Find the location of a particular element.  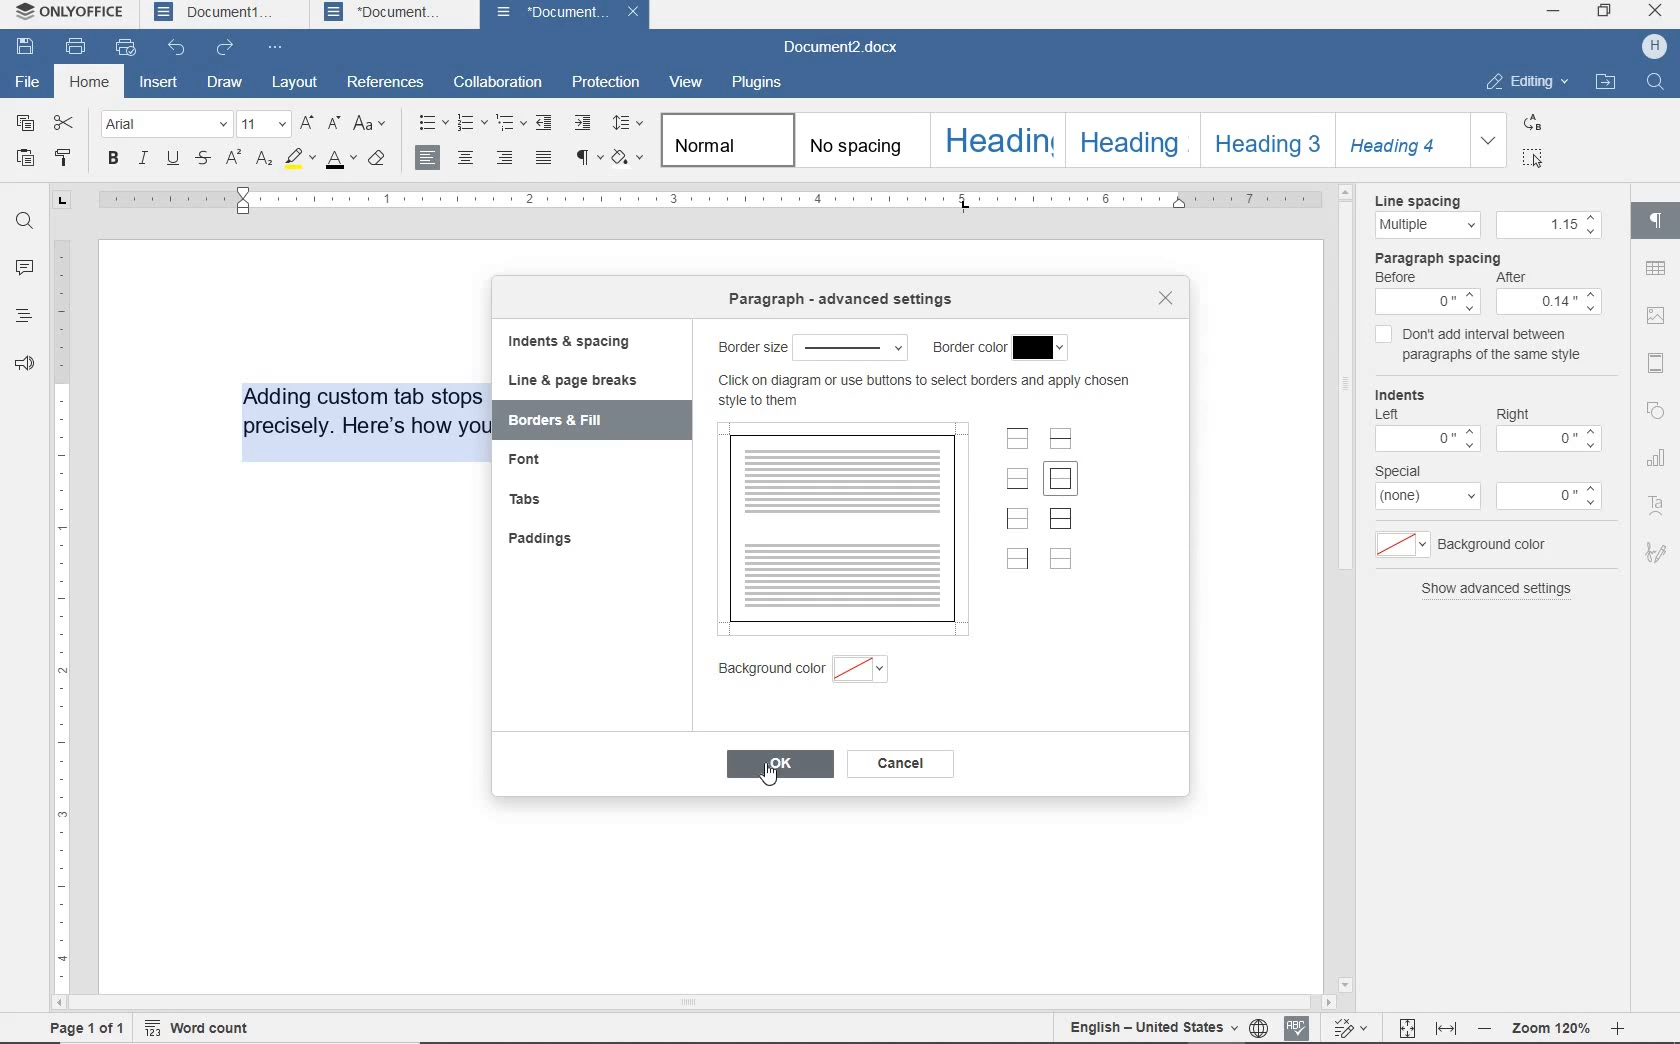

nonprinting characters is located at coordinates (587, 160).